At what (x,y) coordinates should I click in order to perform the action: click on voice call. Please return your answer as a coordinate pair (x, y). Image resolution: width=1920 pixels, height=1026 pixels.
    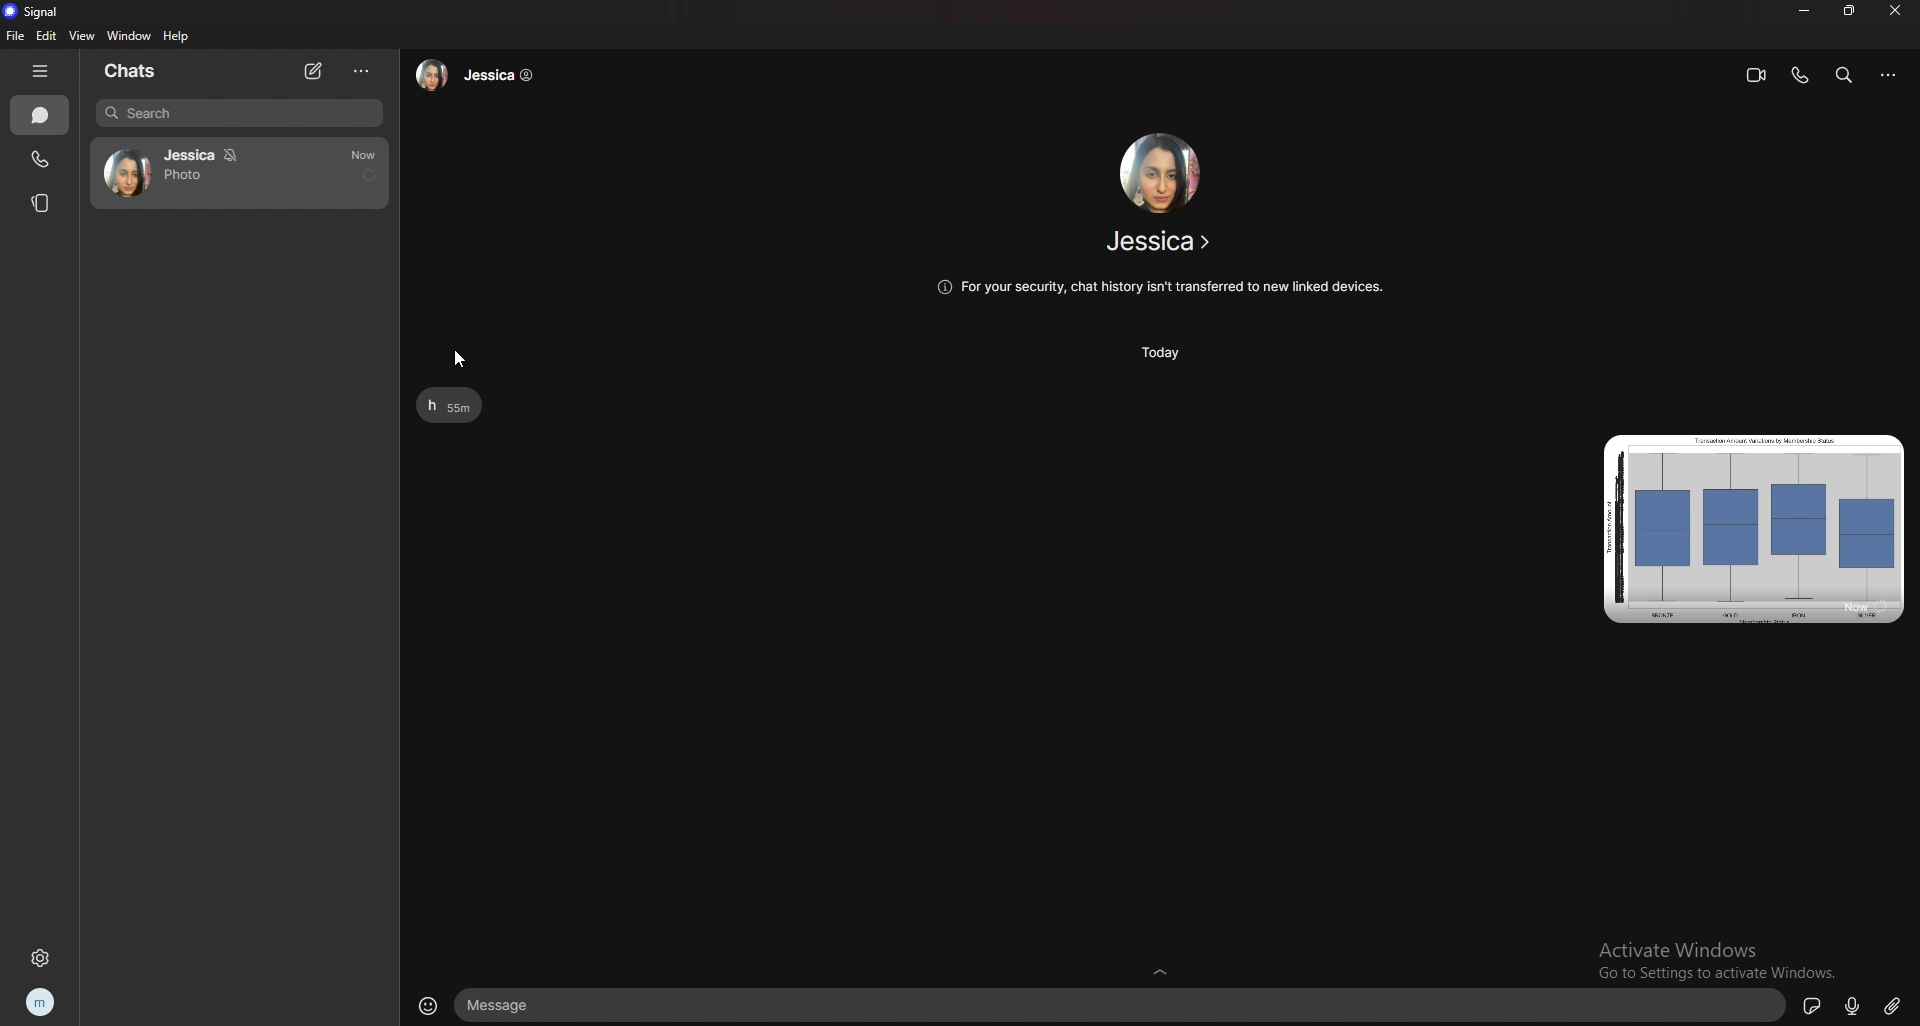
    Looking at the image, I should click on (1799, 76).